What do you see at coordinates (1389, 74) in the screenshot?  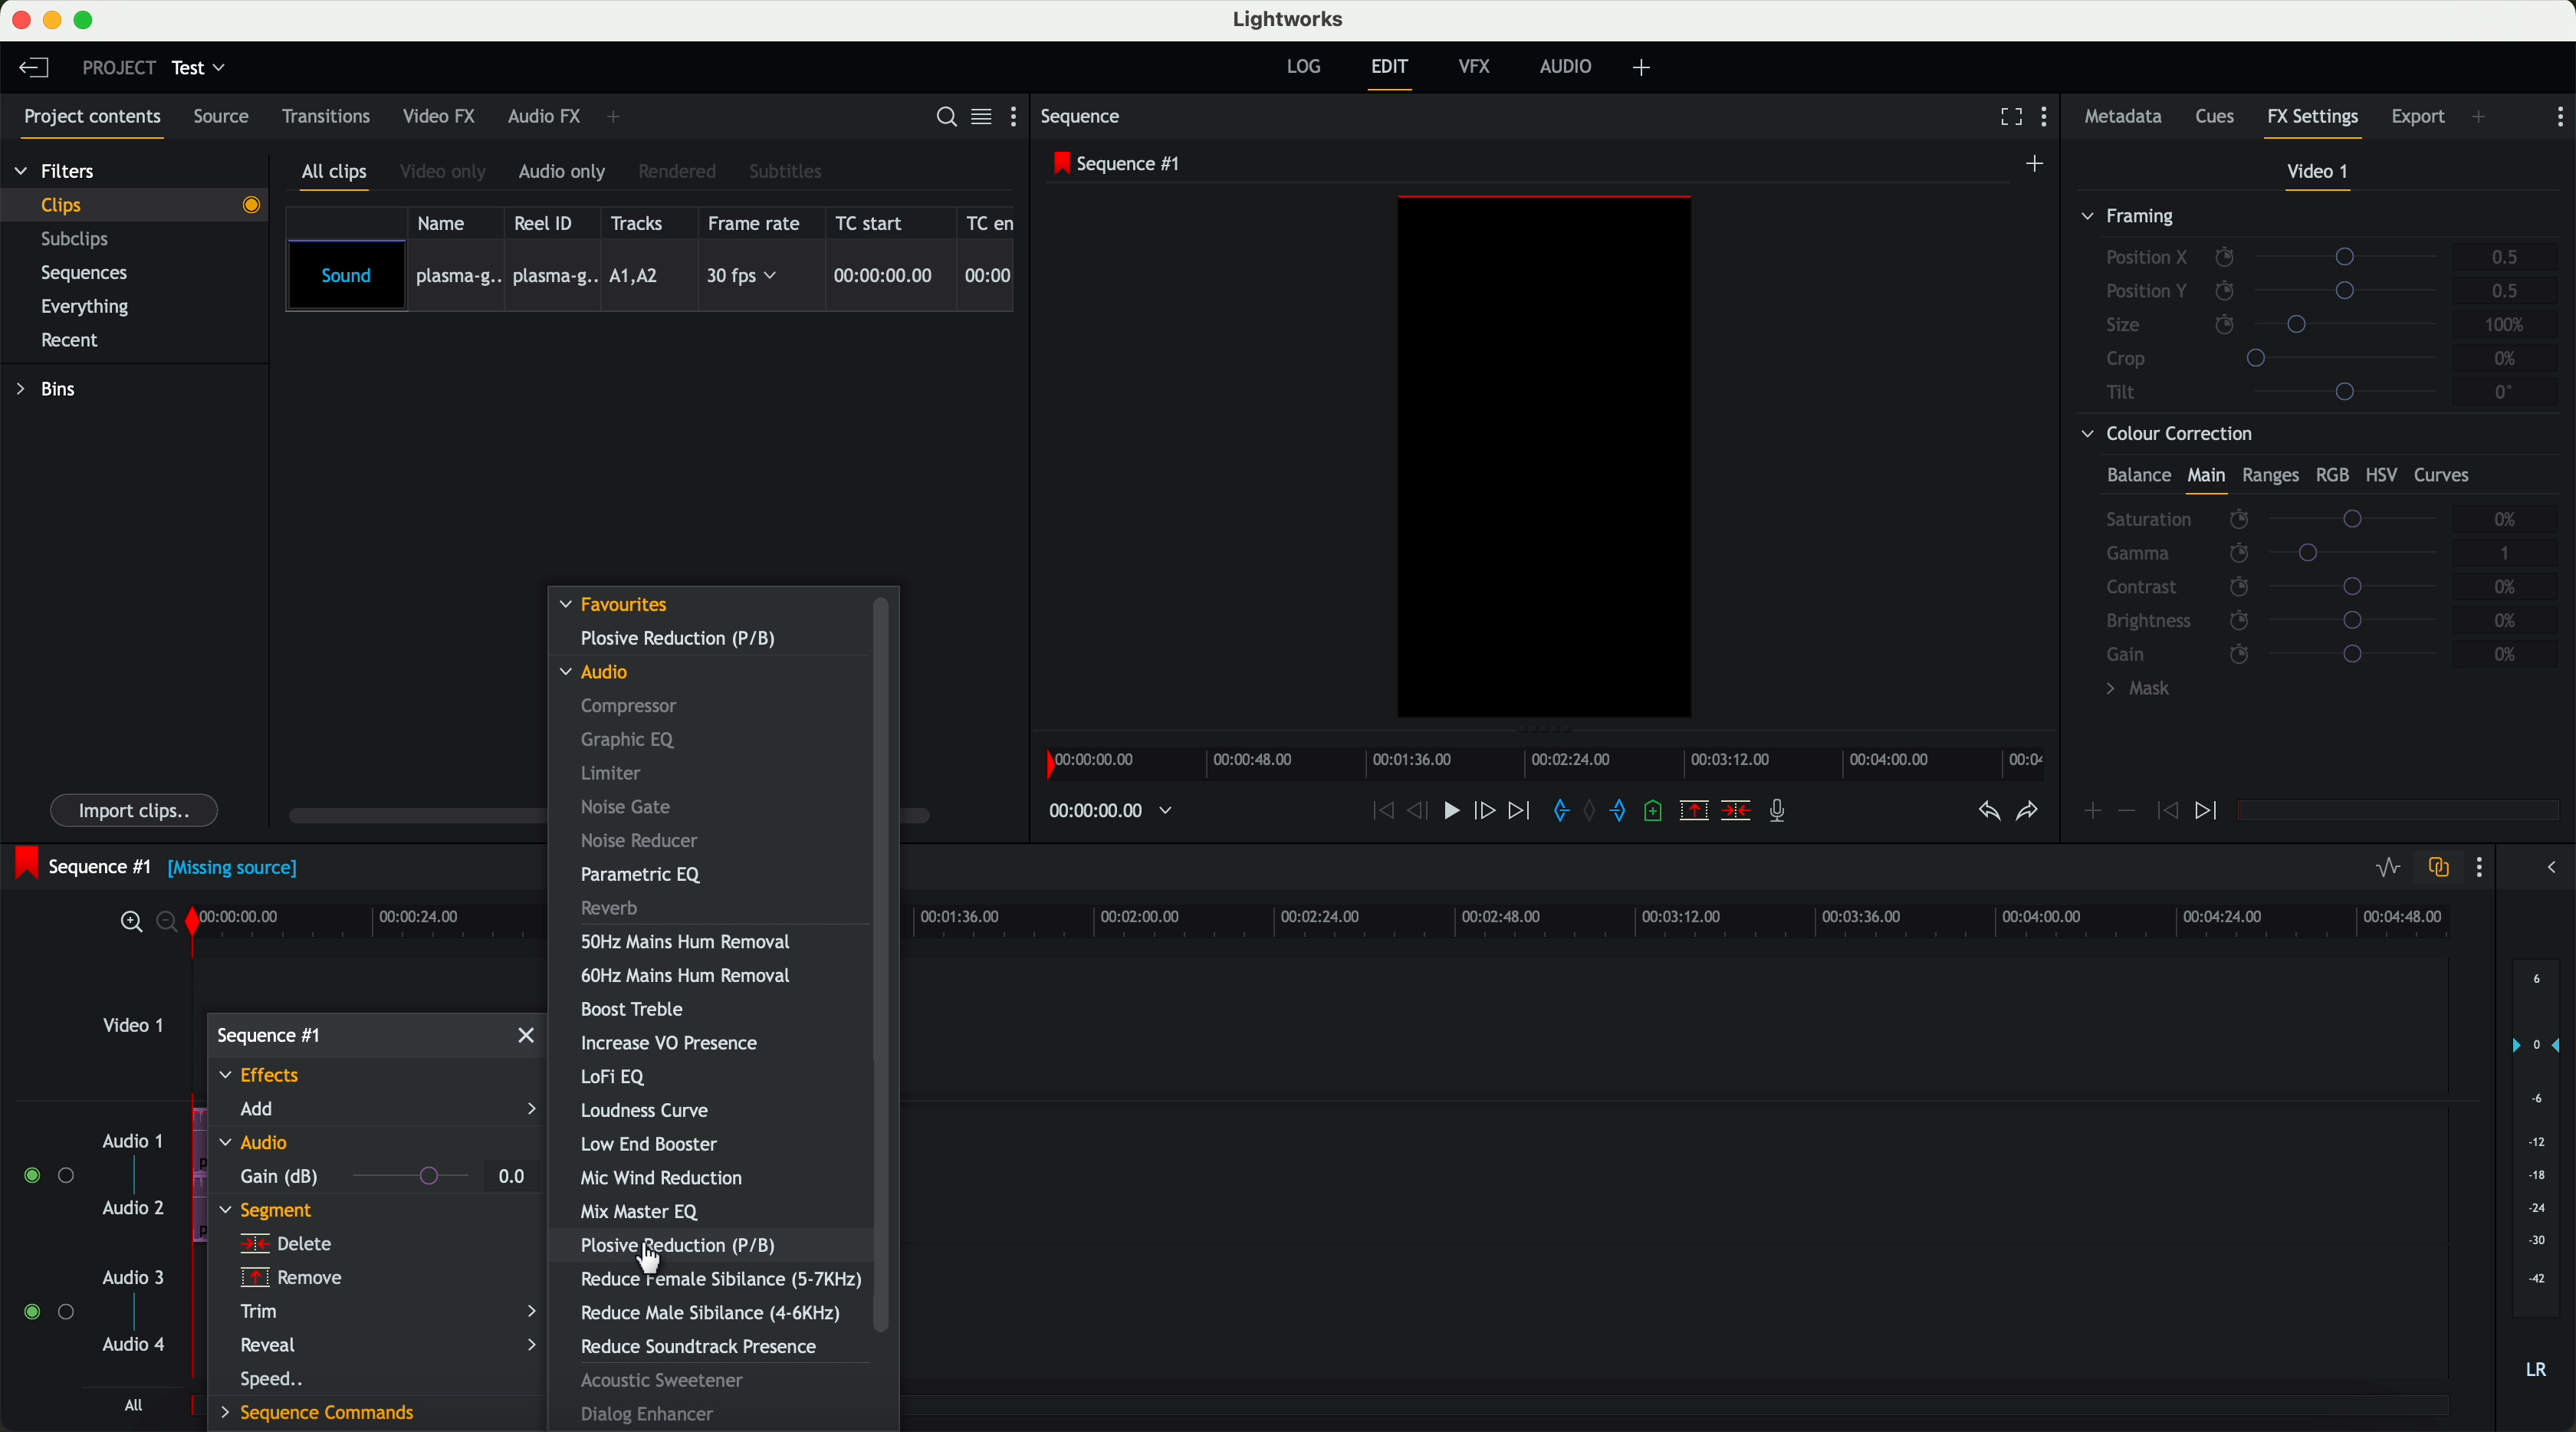 I see `exit` at bounding box center [1389, 74].